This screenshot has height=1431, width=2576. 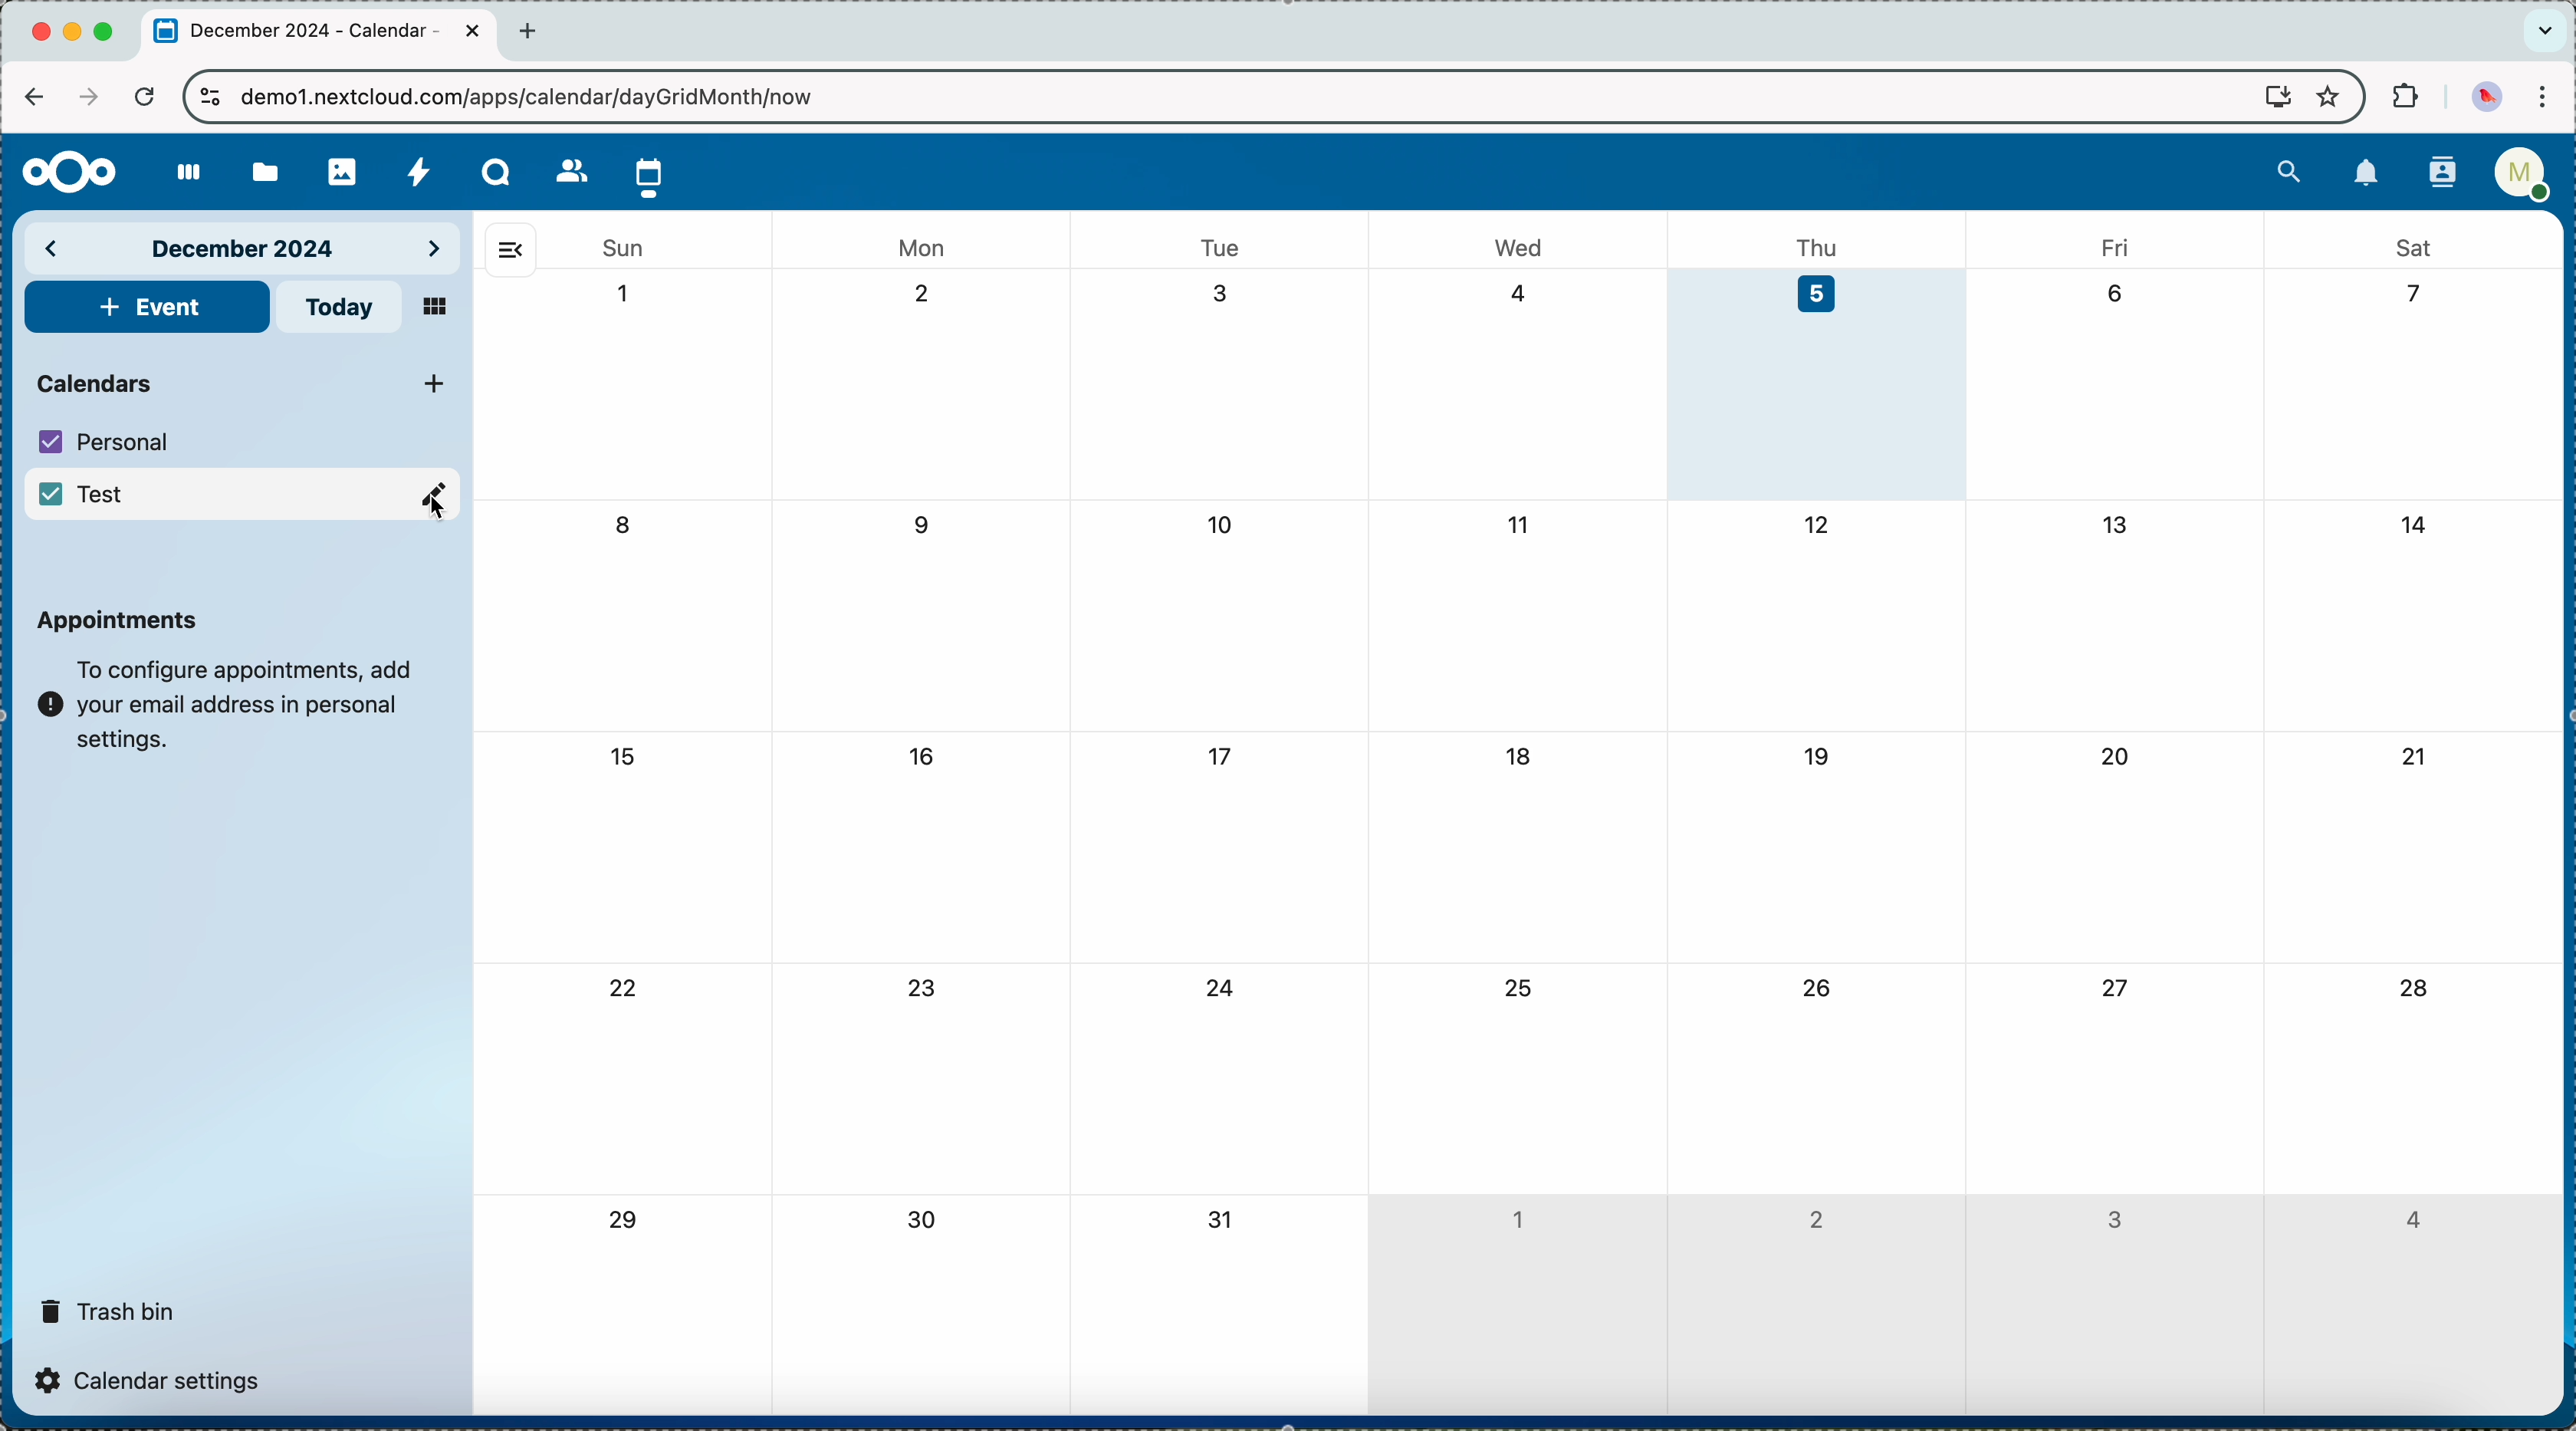 What do you see at coordinates (2413, 990) in the screenshot?
I see `28` at bounding box center [2413, 990].